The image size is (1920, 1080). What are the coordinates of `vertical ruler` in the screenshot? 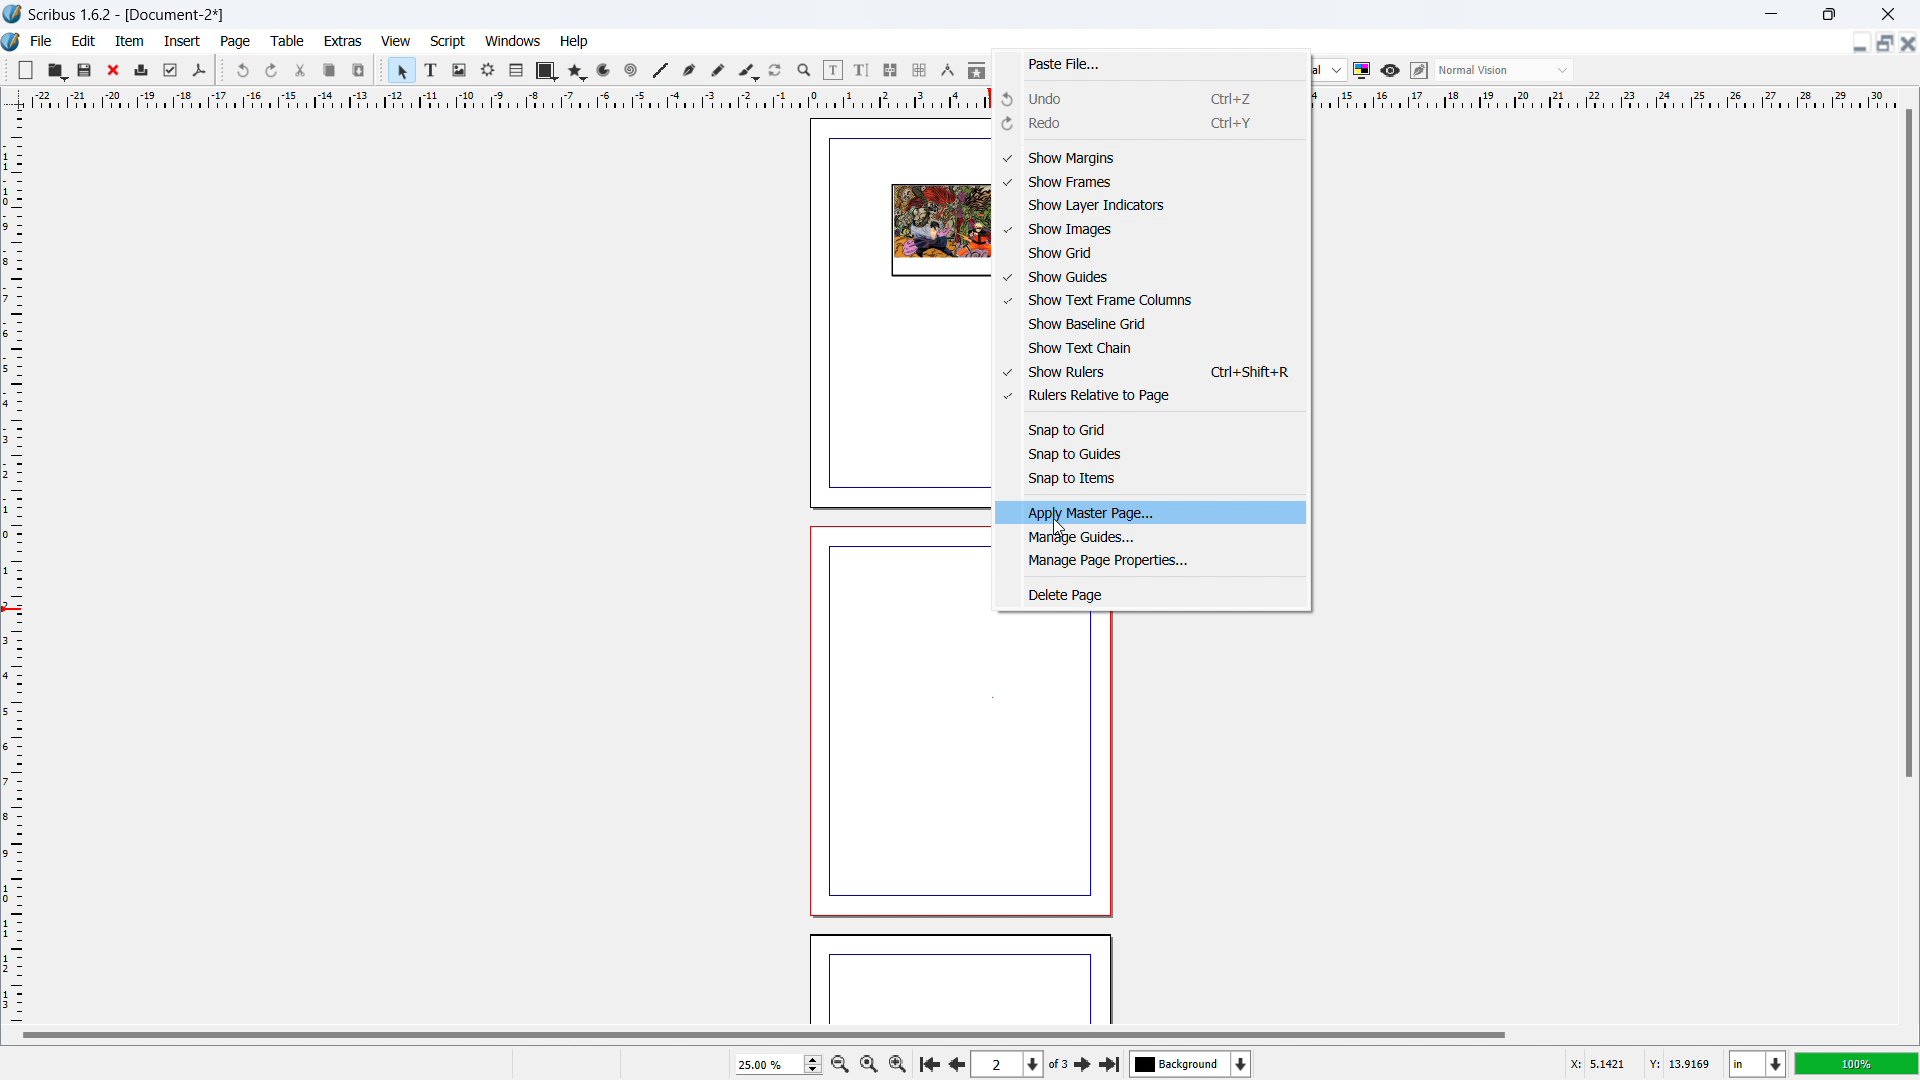 It's located at (12, 567).